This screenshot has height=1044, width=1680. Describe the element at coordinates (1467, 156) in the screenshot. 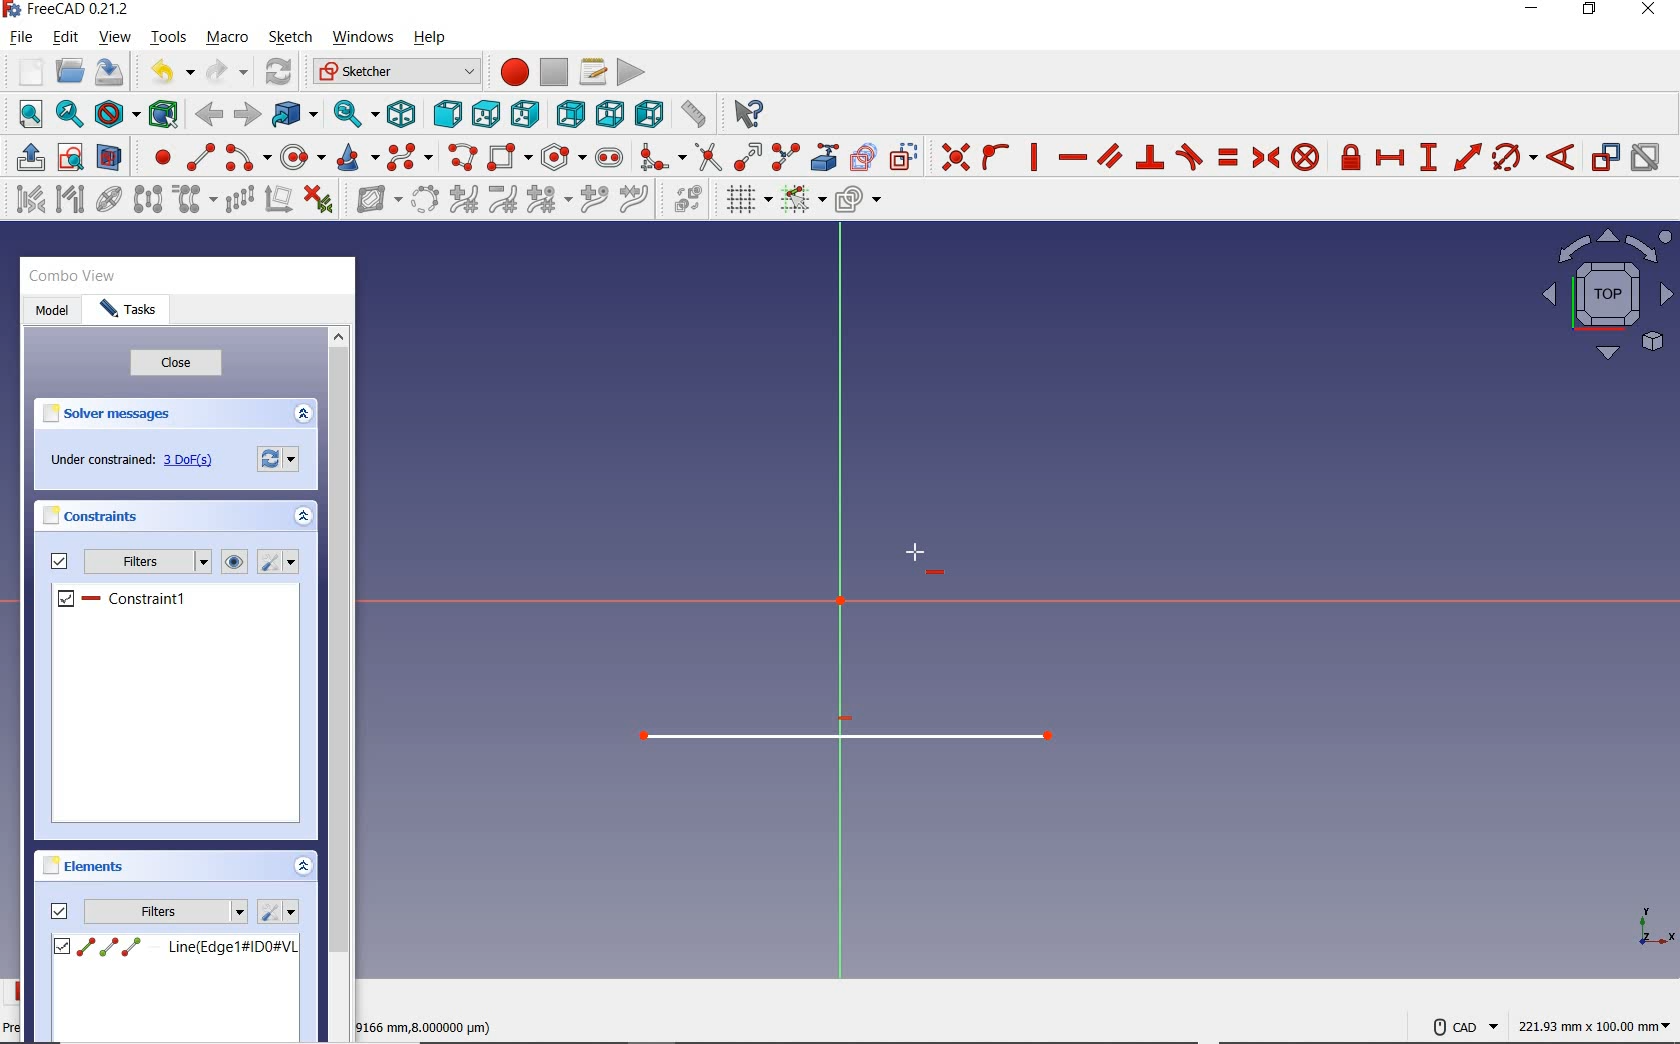

I see `CONSTRAIN DISTANCE` at that location.